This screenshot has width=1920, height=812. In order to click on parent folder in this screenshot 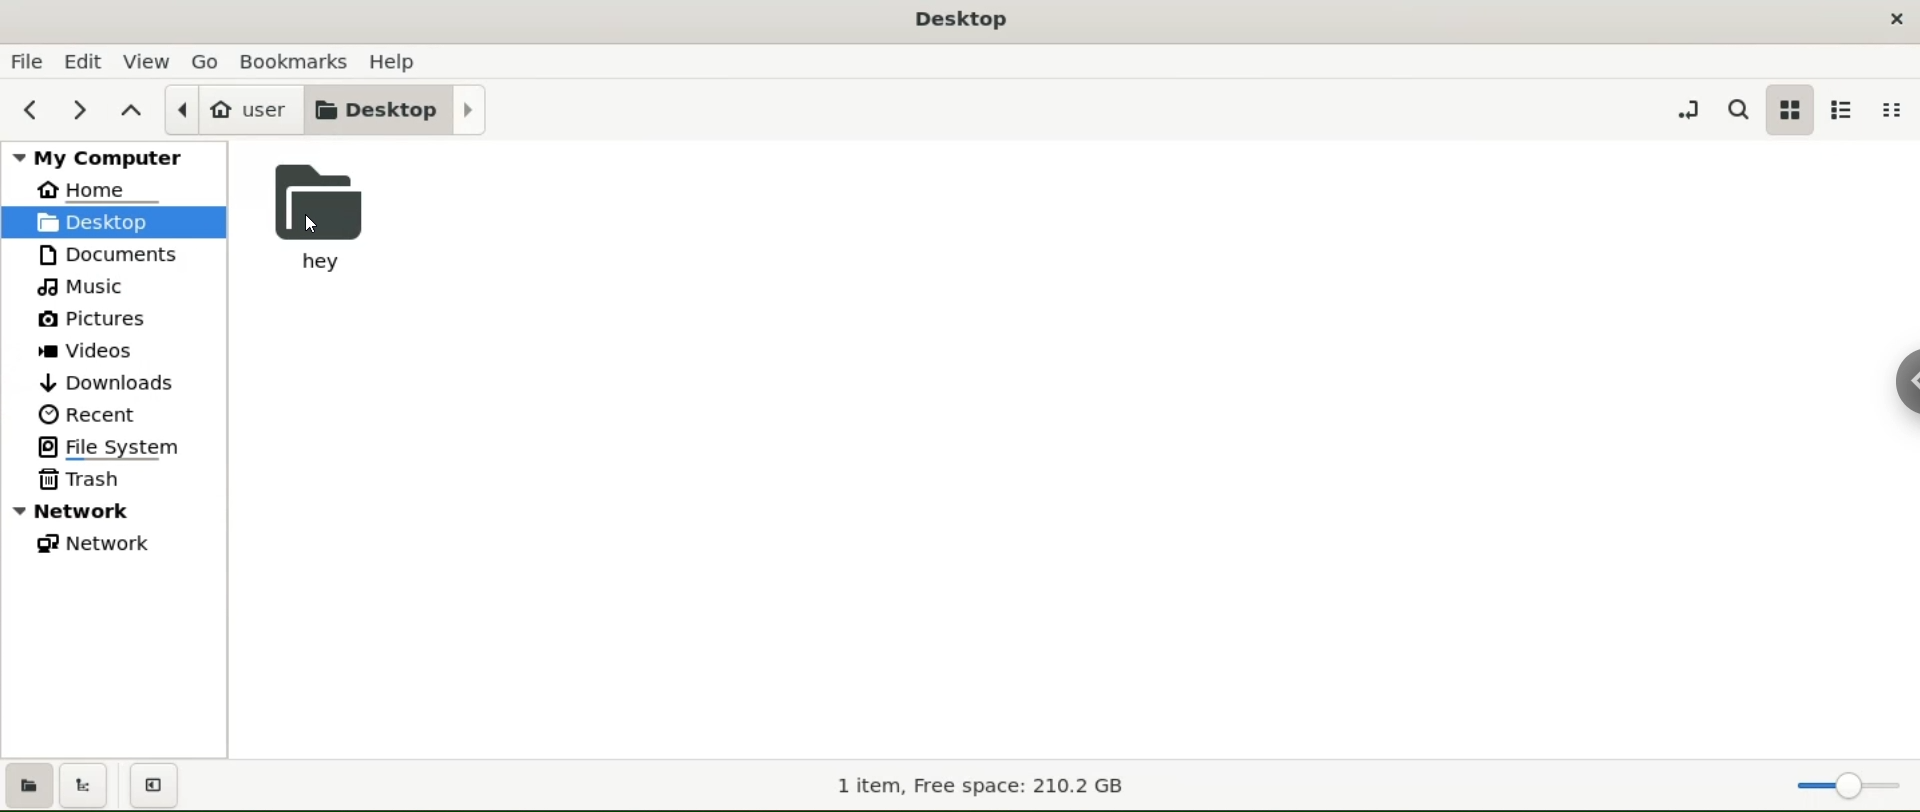, I will do `click(133, 107)`.